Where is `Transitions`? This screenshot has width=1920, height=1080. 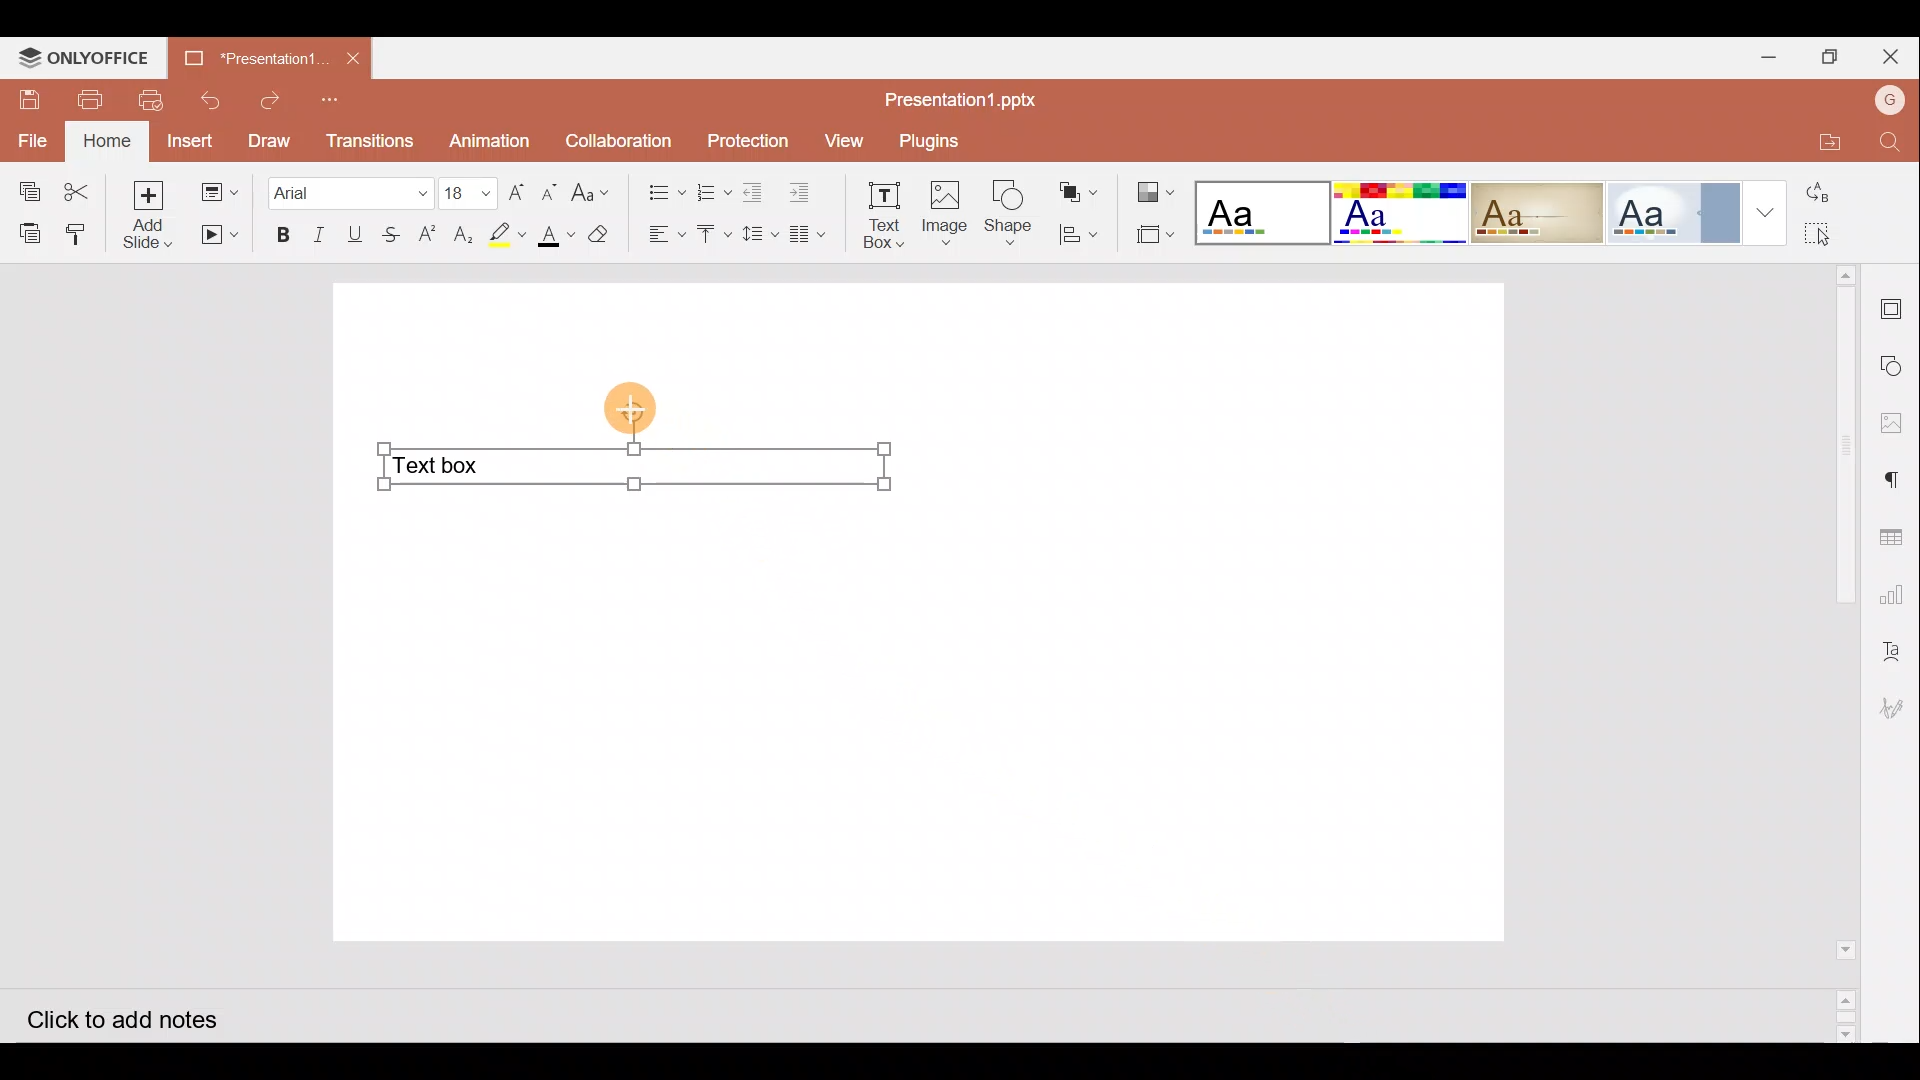
Transitions is located at coordinates (367, 140).